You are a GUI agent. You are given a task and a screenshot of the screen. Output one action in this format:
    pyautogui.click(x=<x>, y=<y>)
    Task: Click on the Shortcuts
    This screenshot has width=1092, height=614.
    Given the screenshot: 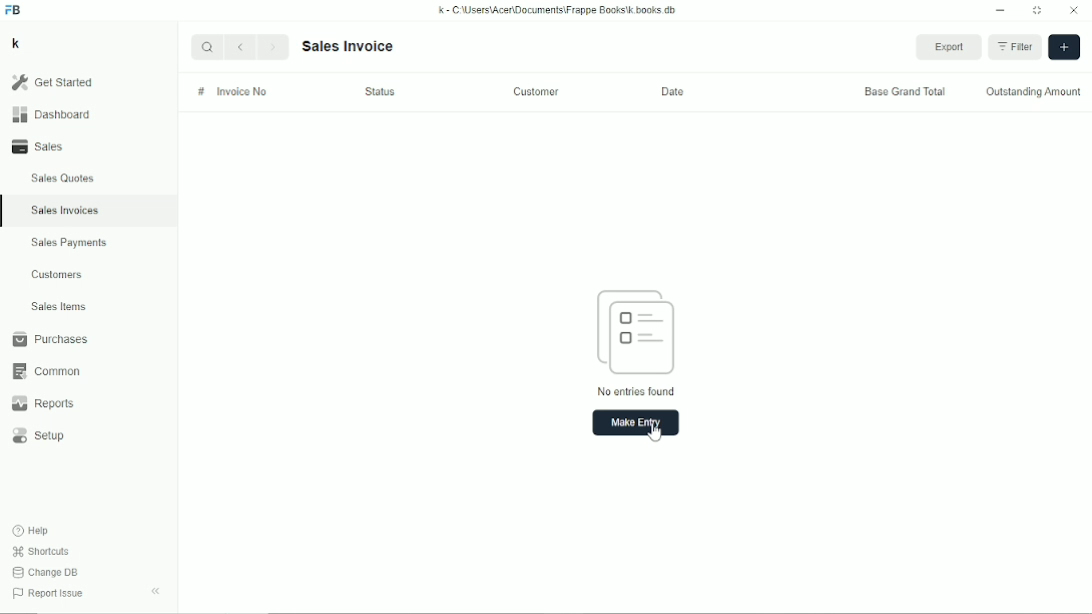 What is the action you would take?
    pyautogui.click(x=40, y=551)
    